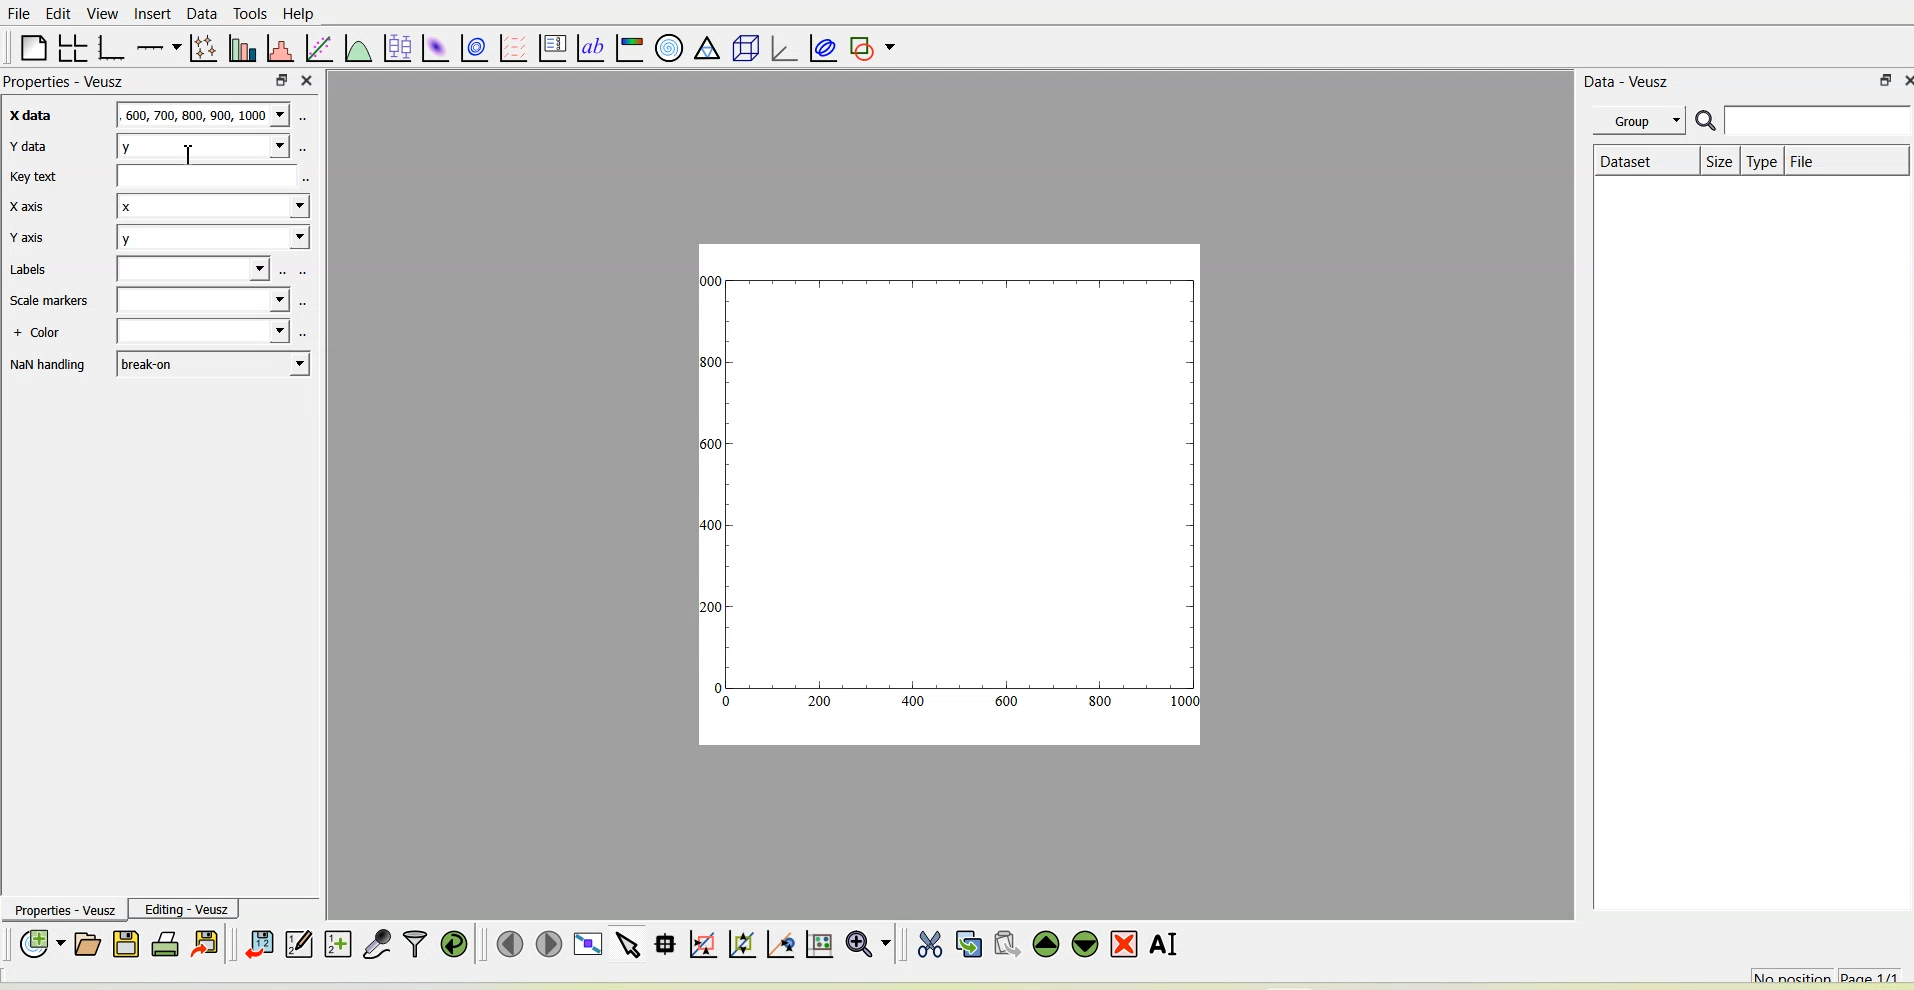 The image size is (1914, 990). Describe the element at coordinates (67, 83) in the screenshot. I see `Properties - Veusz` at that location.